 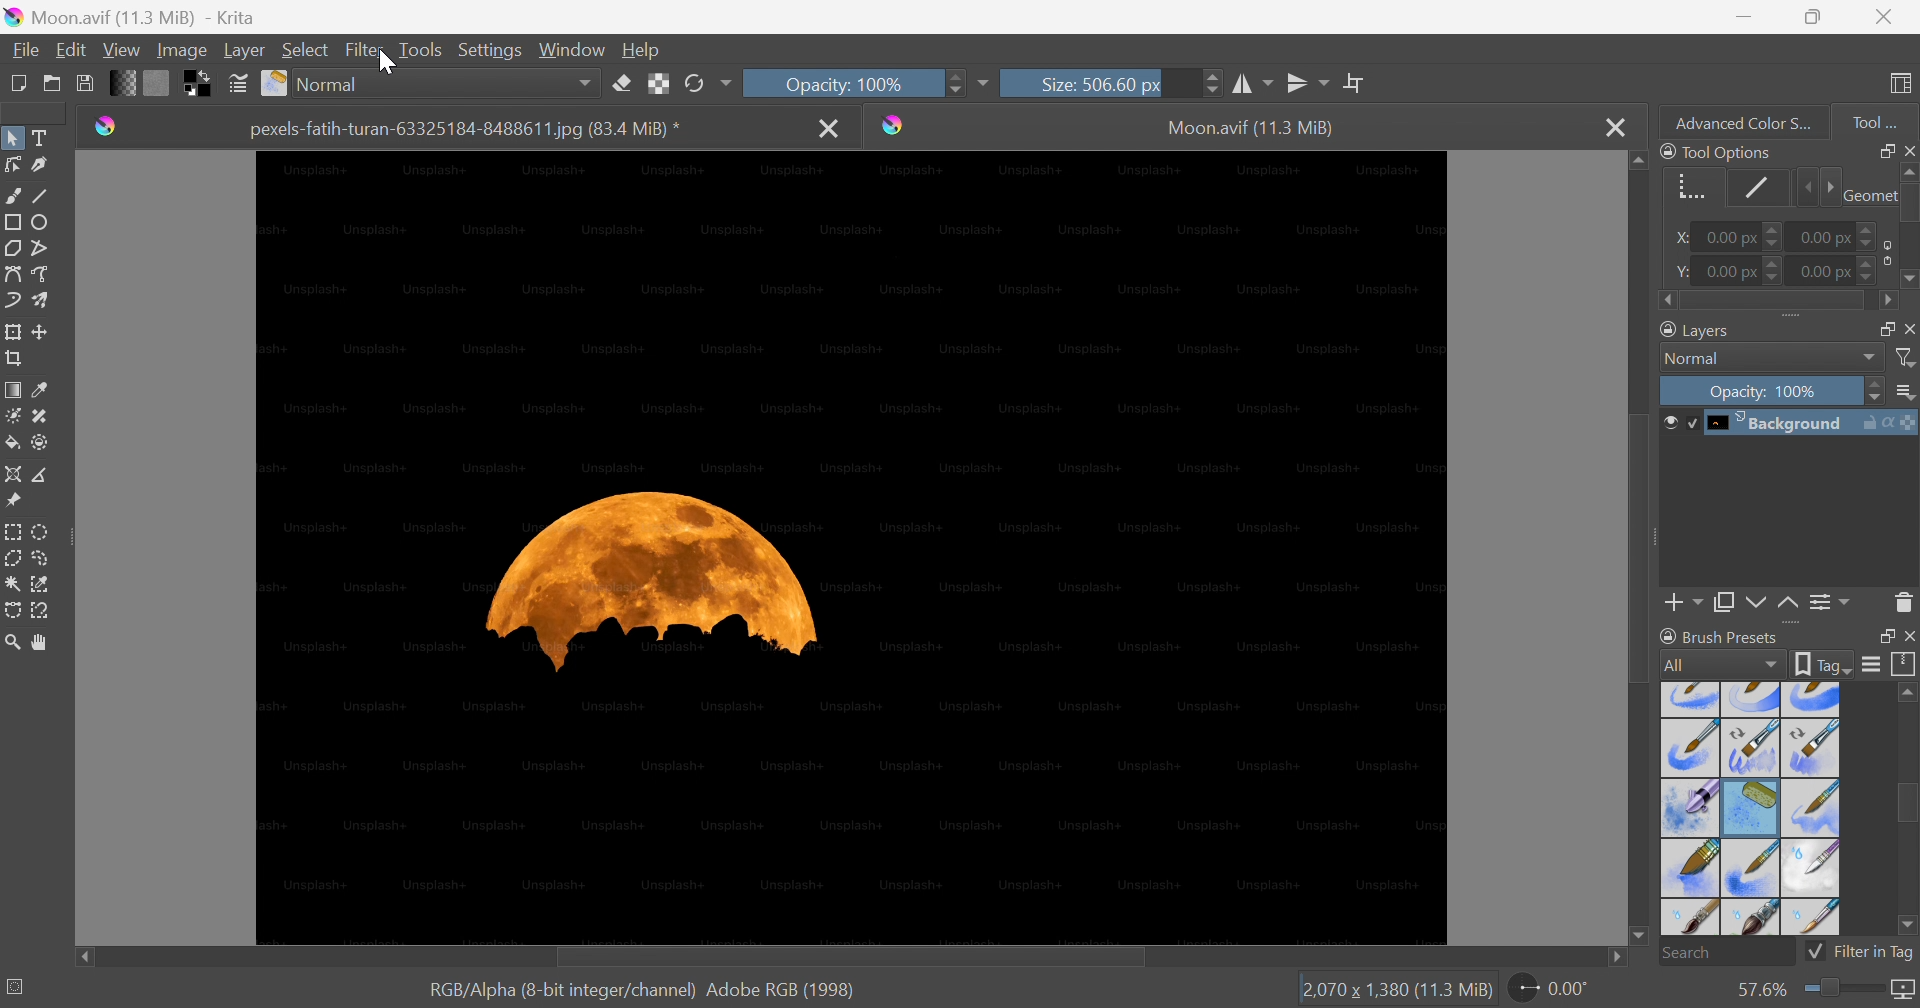 What do you see at coordinates (1755, 604) in the screenshot?
I see `Move layer or mask down` at bounding box center [1755, 604].